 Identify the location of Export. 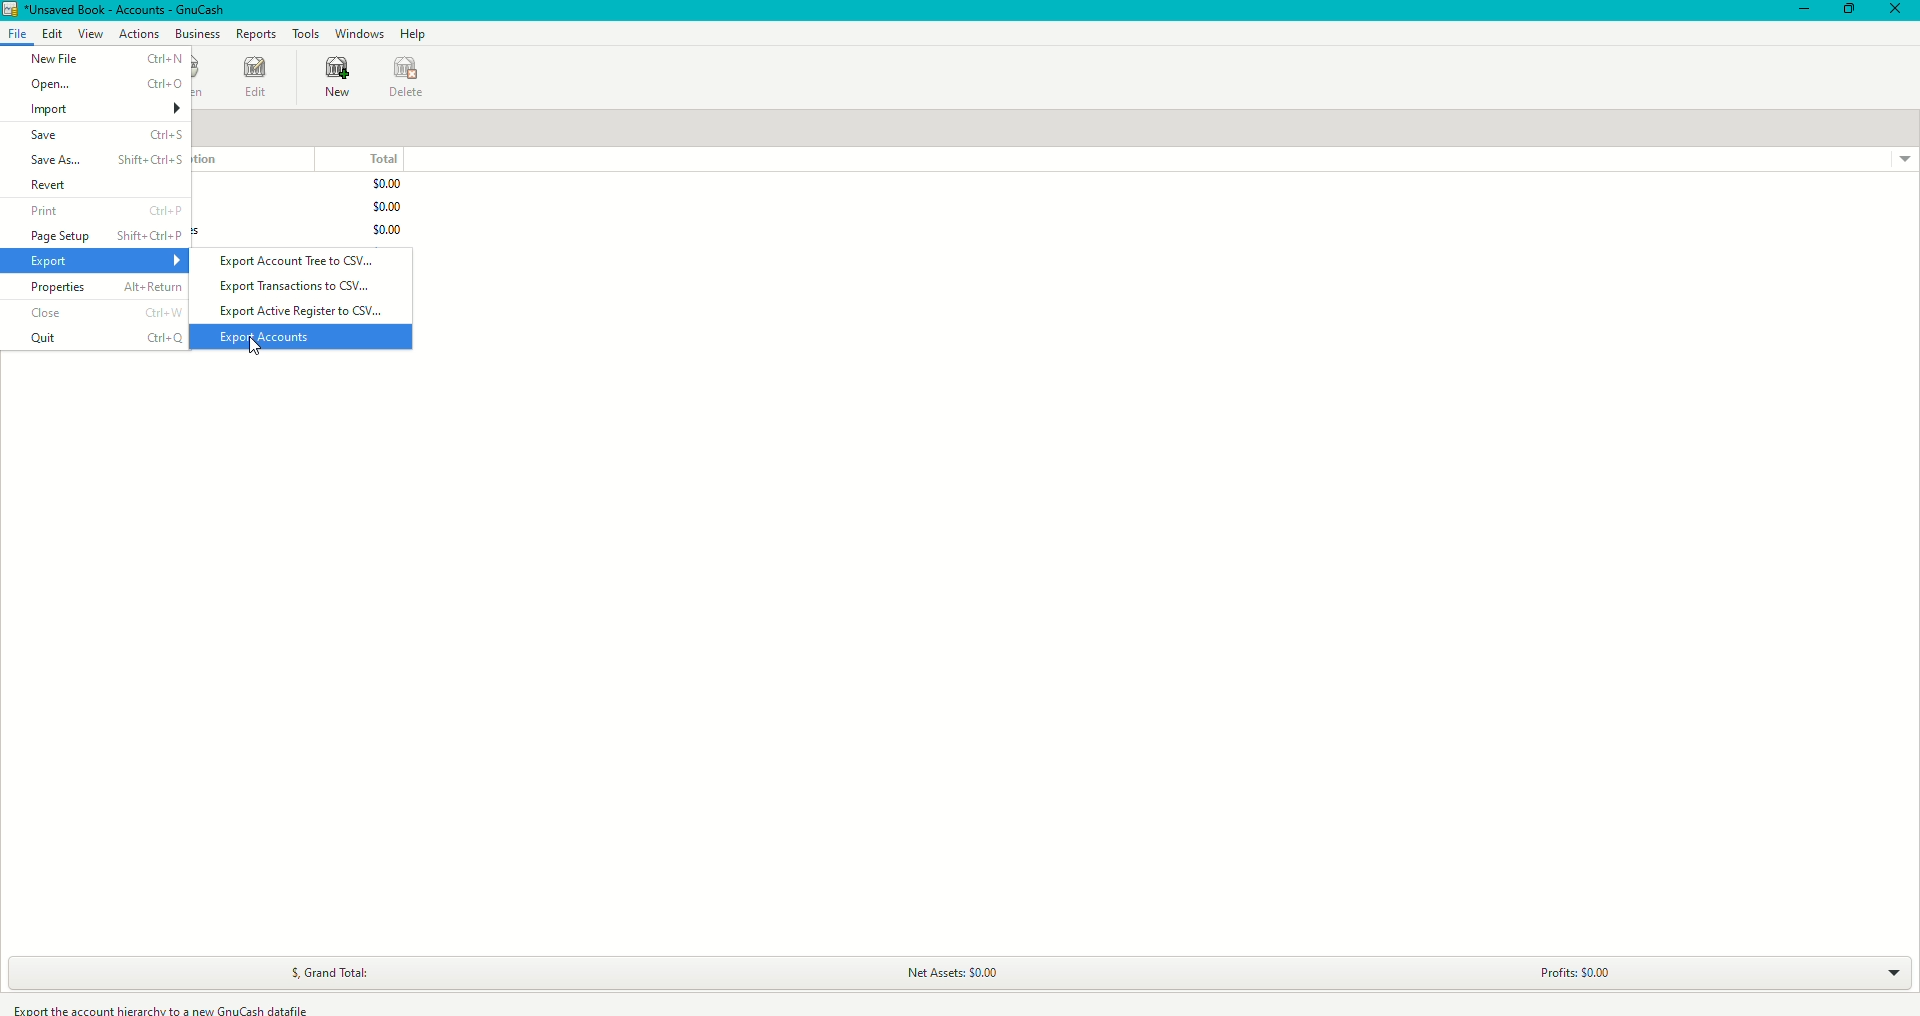
(108, 262).